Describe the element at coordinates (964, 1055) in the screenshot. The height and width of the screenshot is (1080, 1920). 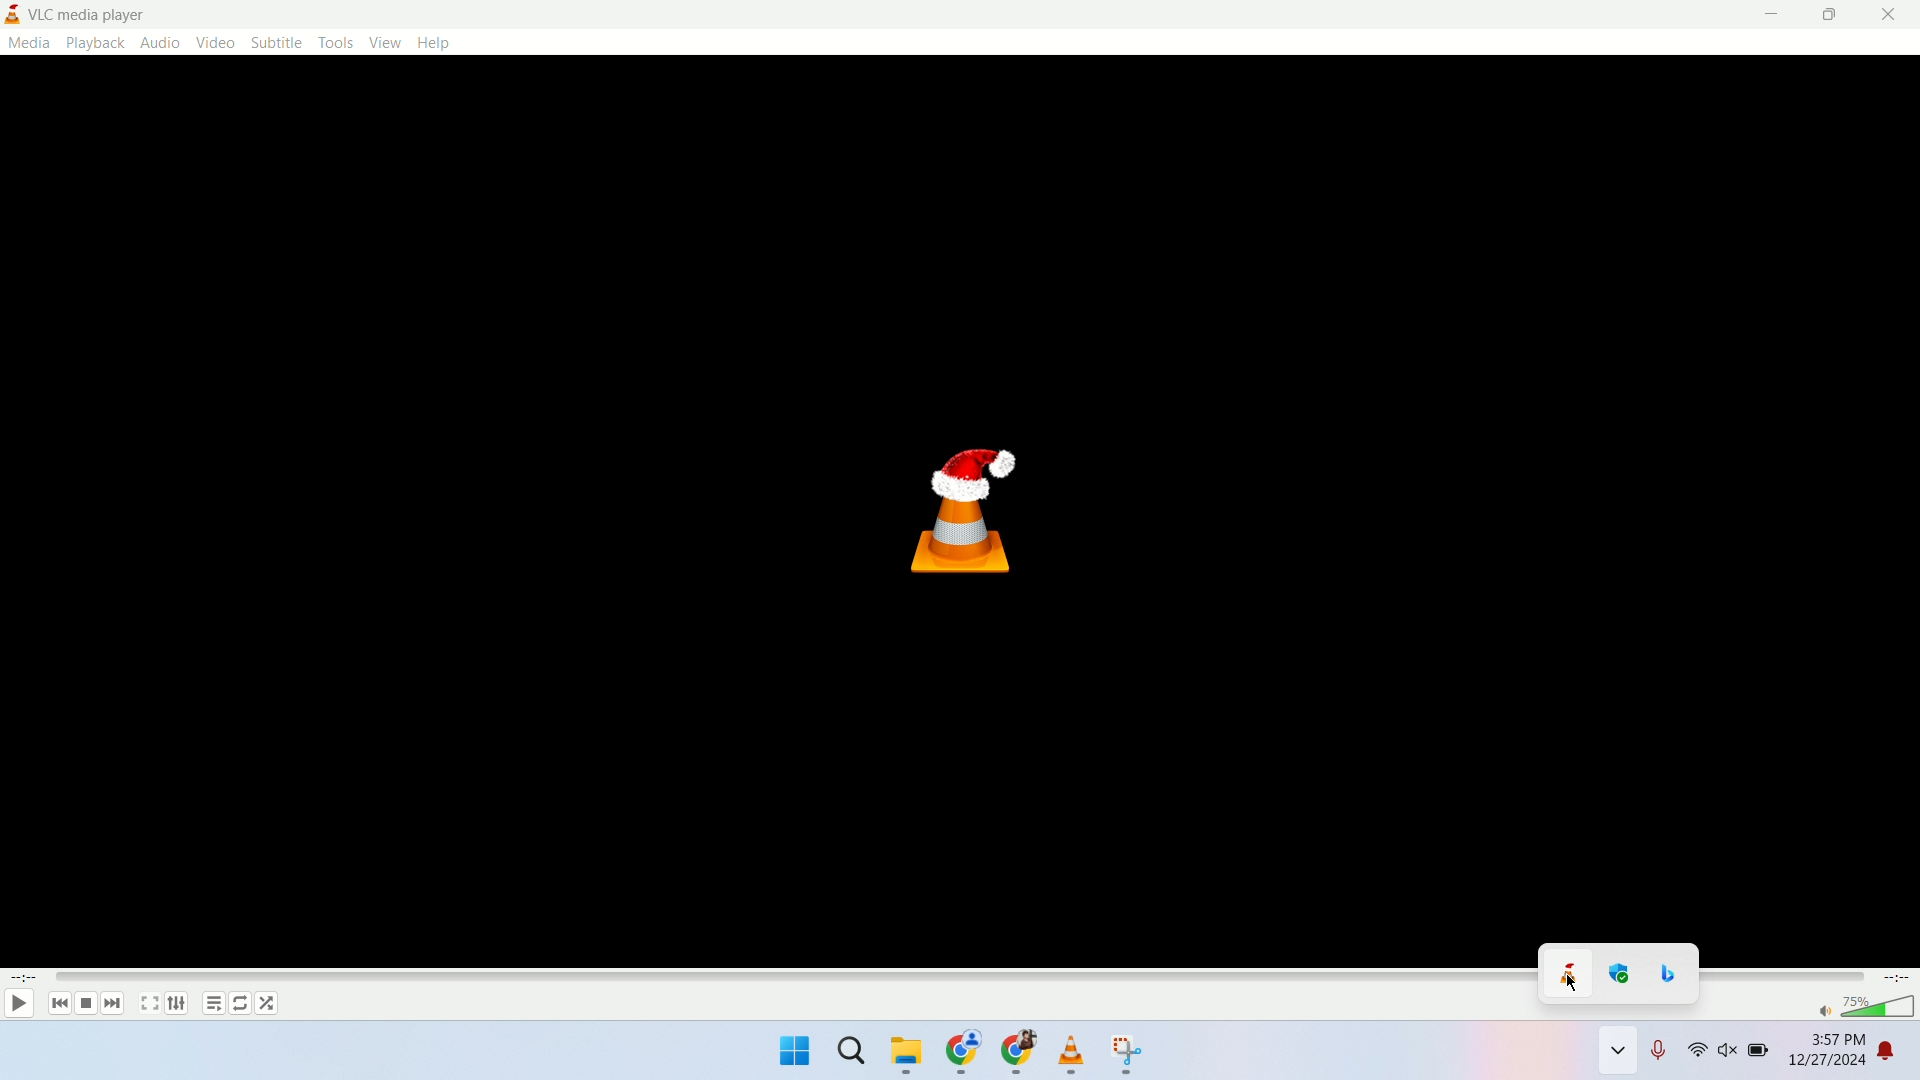
I see `chrome` at that location.